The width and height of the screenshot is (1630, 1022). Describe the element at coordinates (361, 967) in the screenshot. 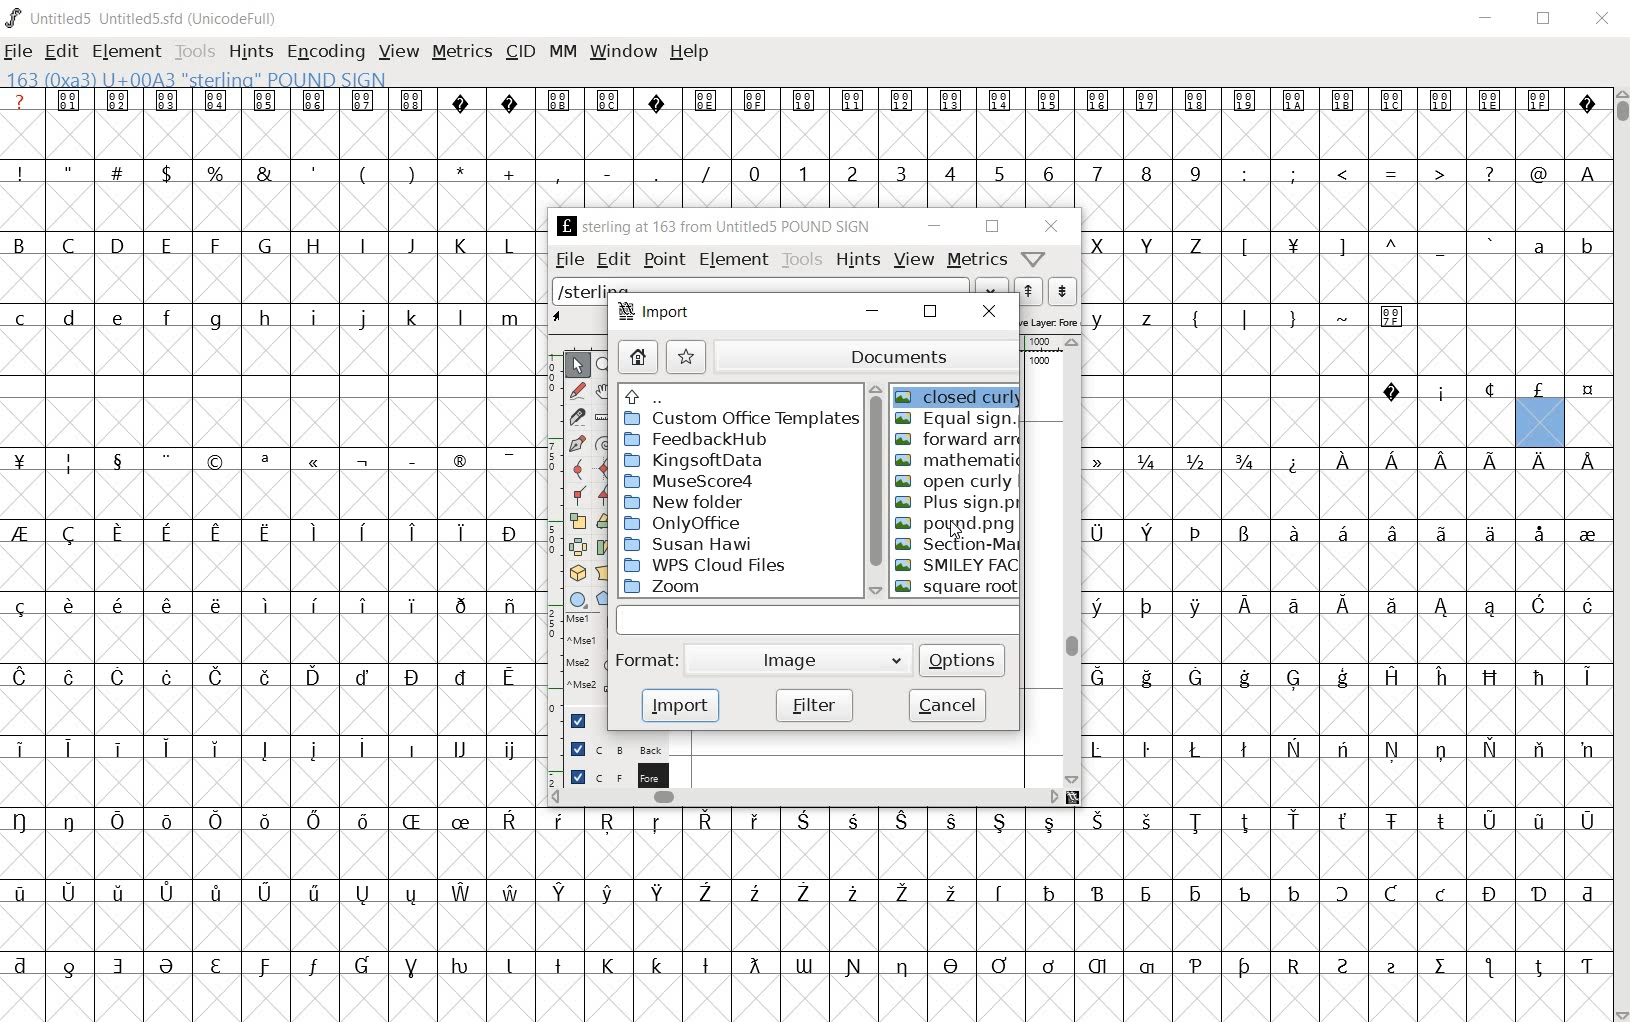

I see `Symbol` at that location.